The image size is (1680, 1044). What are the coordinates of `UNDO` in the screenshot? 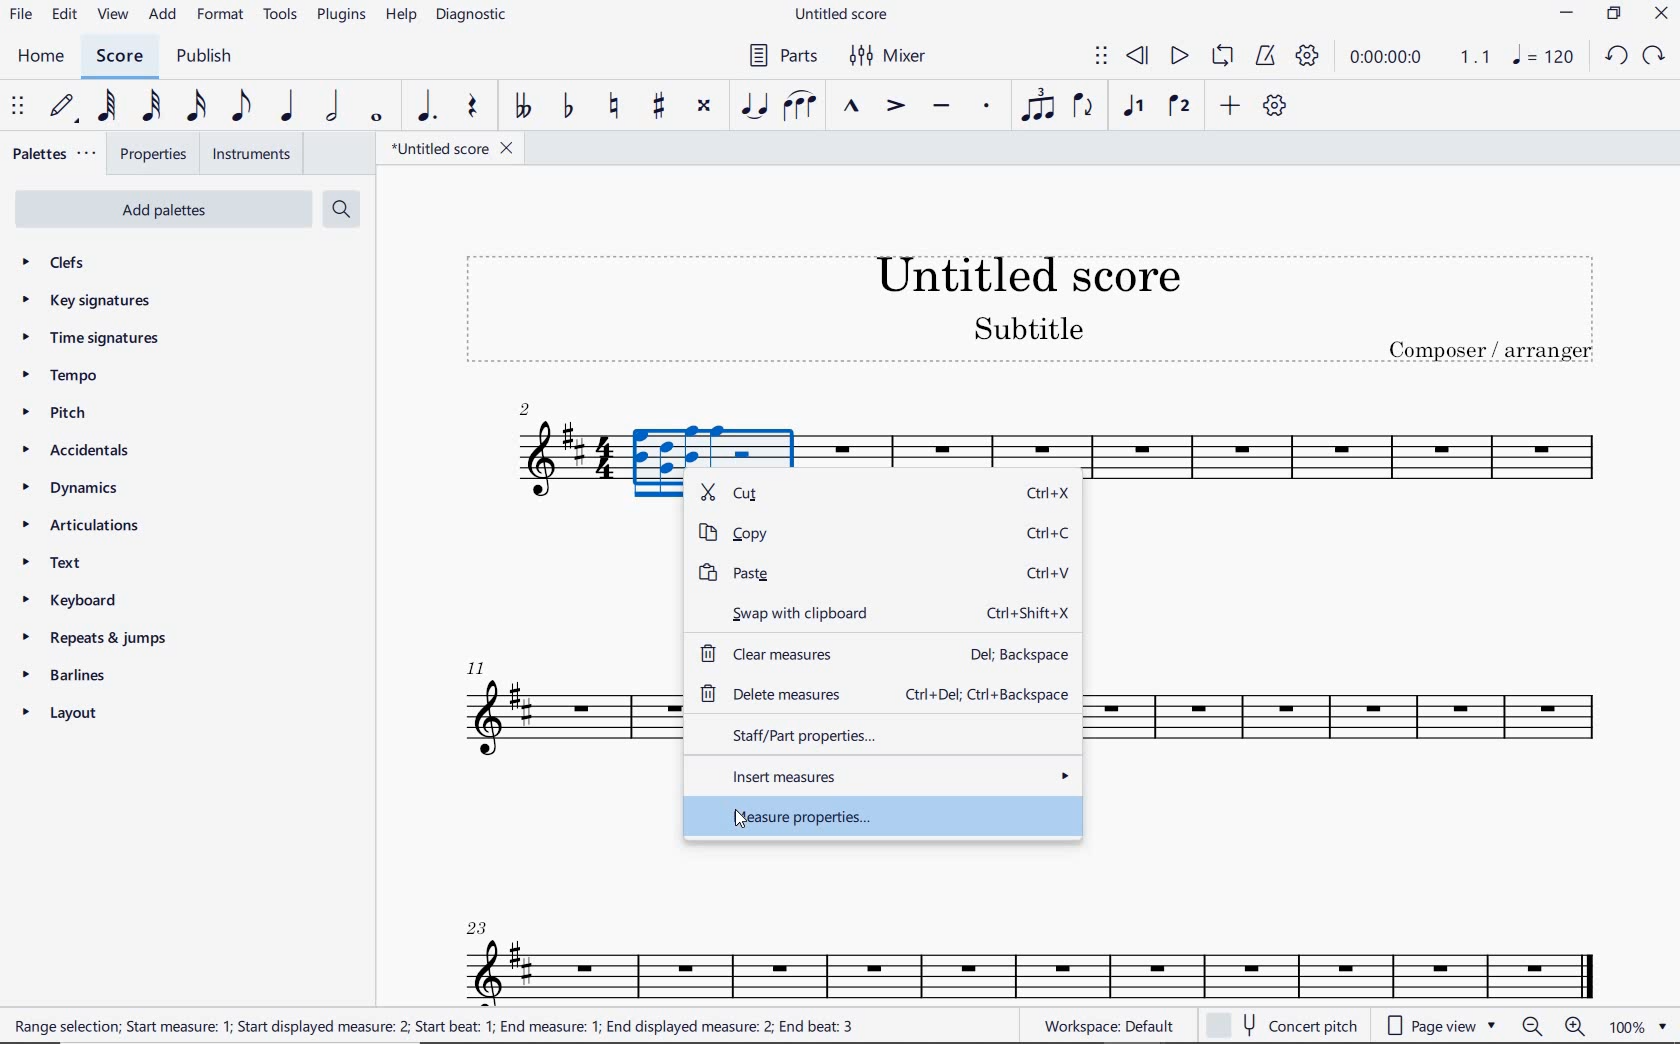 It's located at (1615, 57).